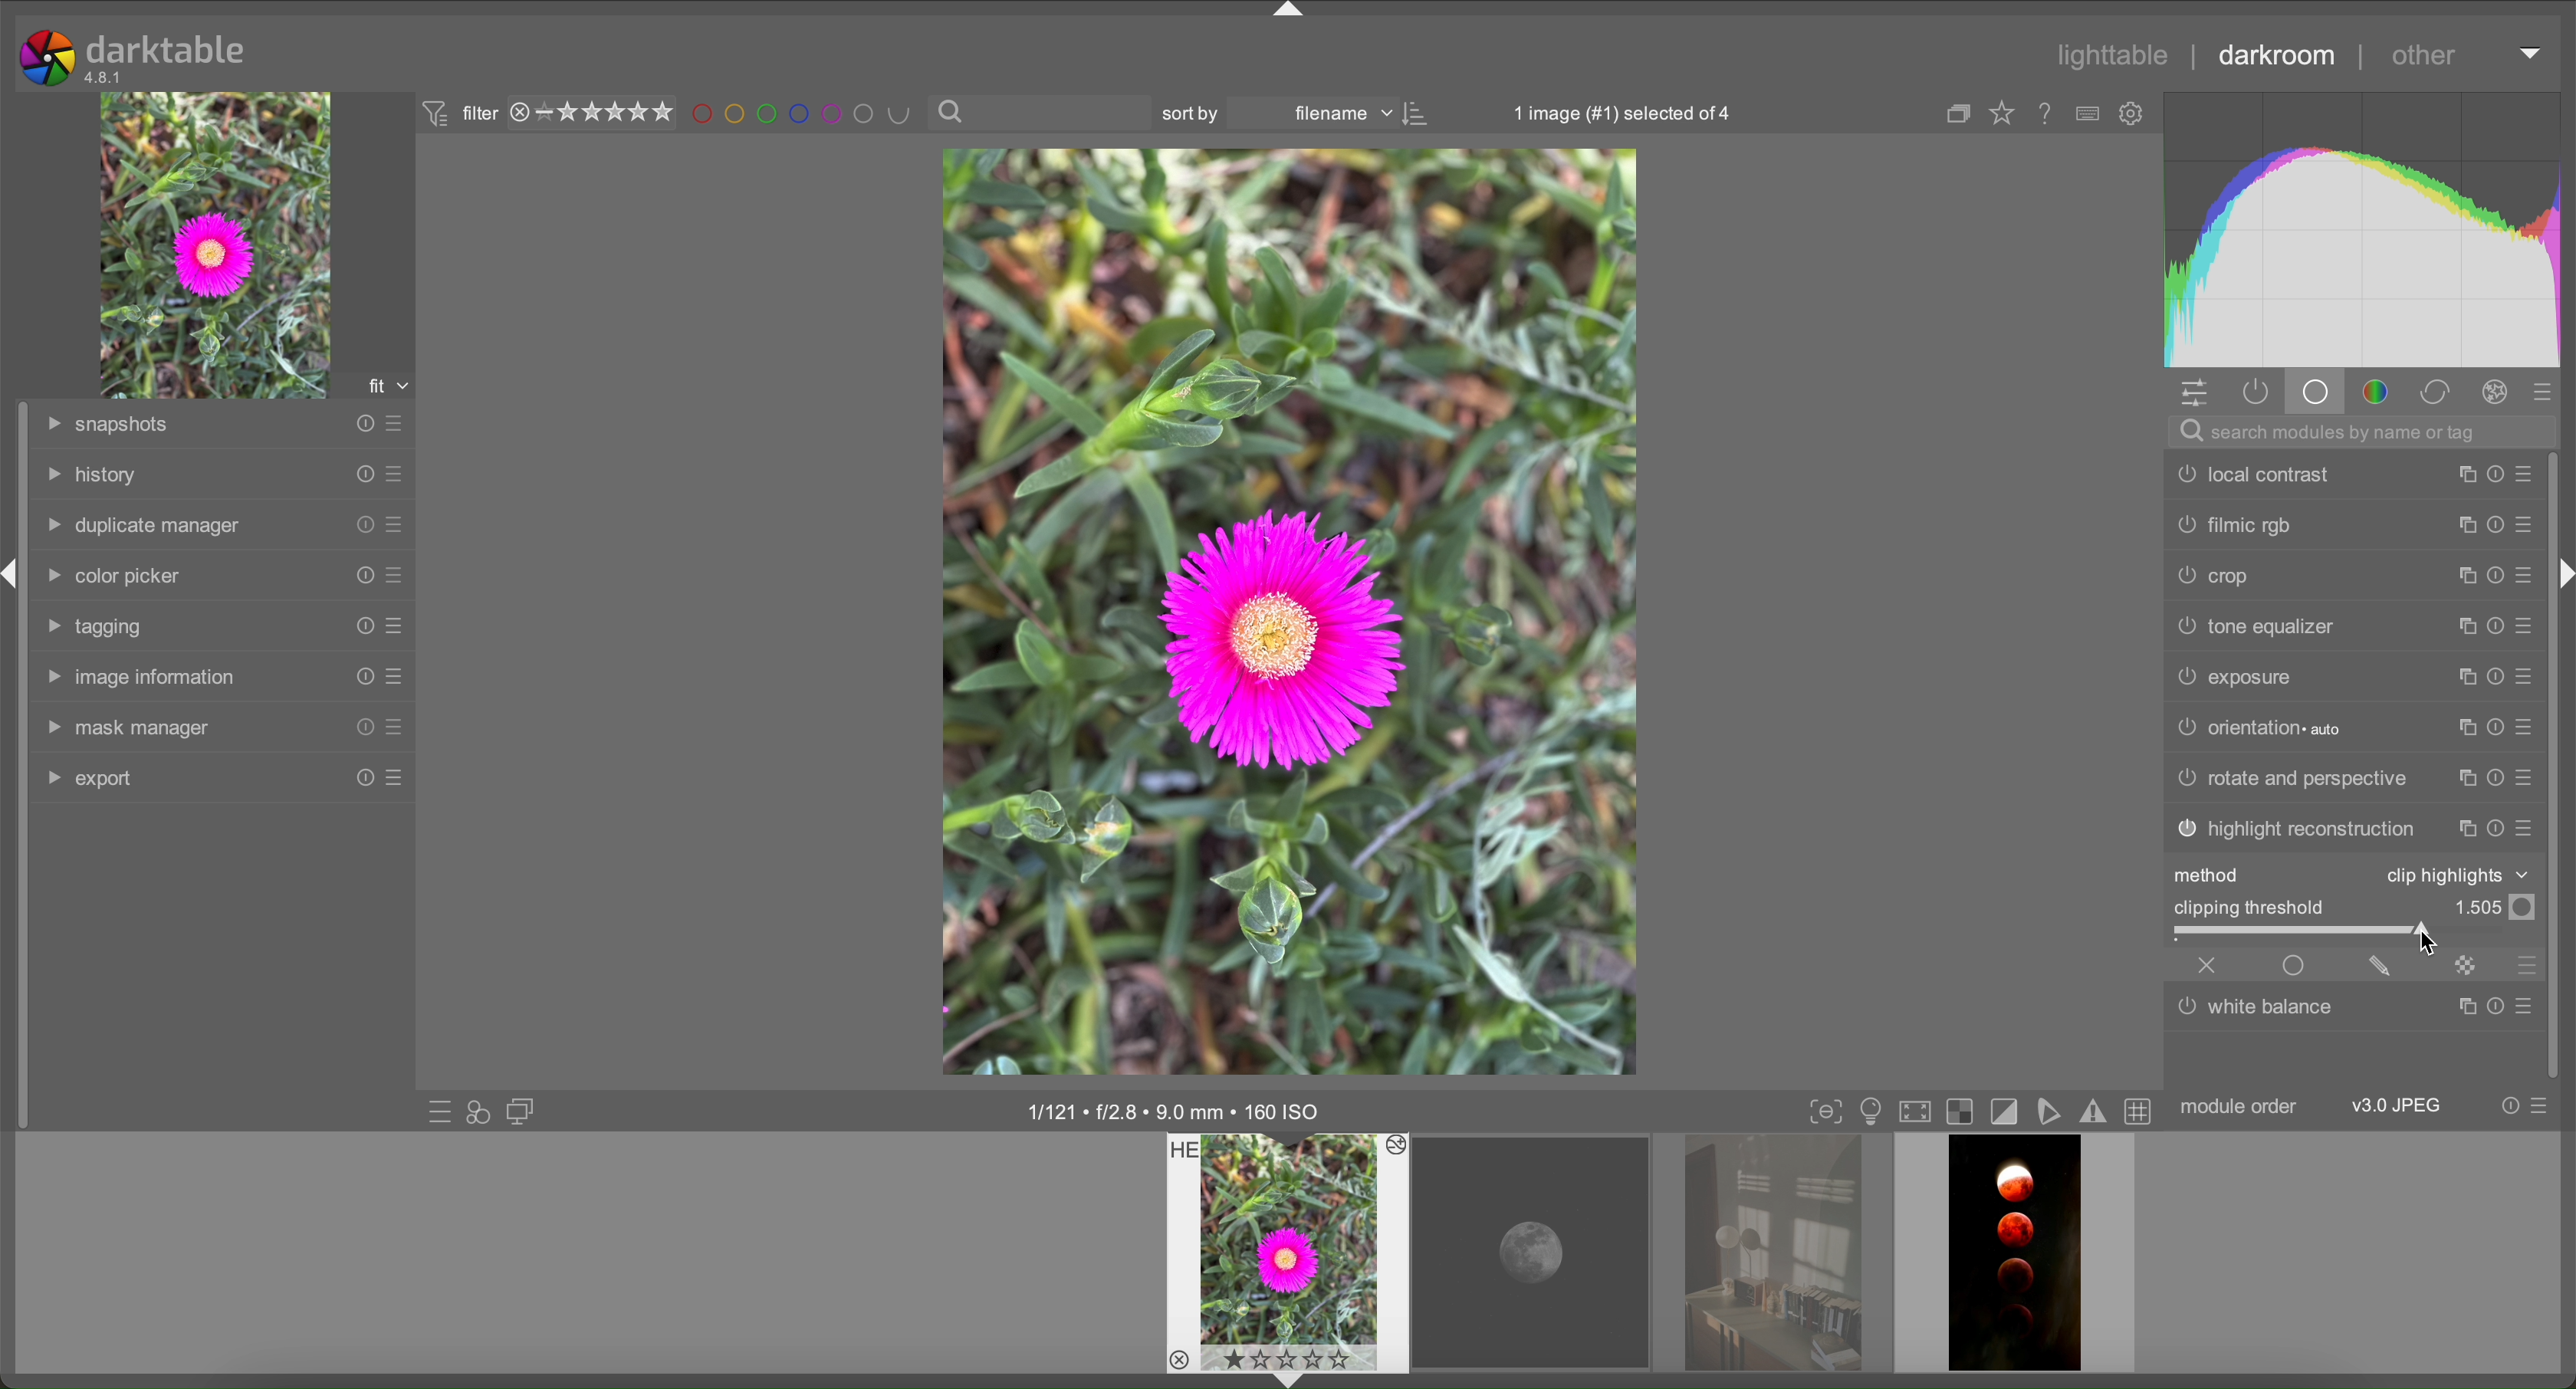 The image size is (2576, 1389). Describe the element at coordinates (2494, 729) in the screenshot. I see `reset presets` at that location.